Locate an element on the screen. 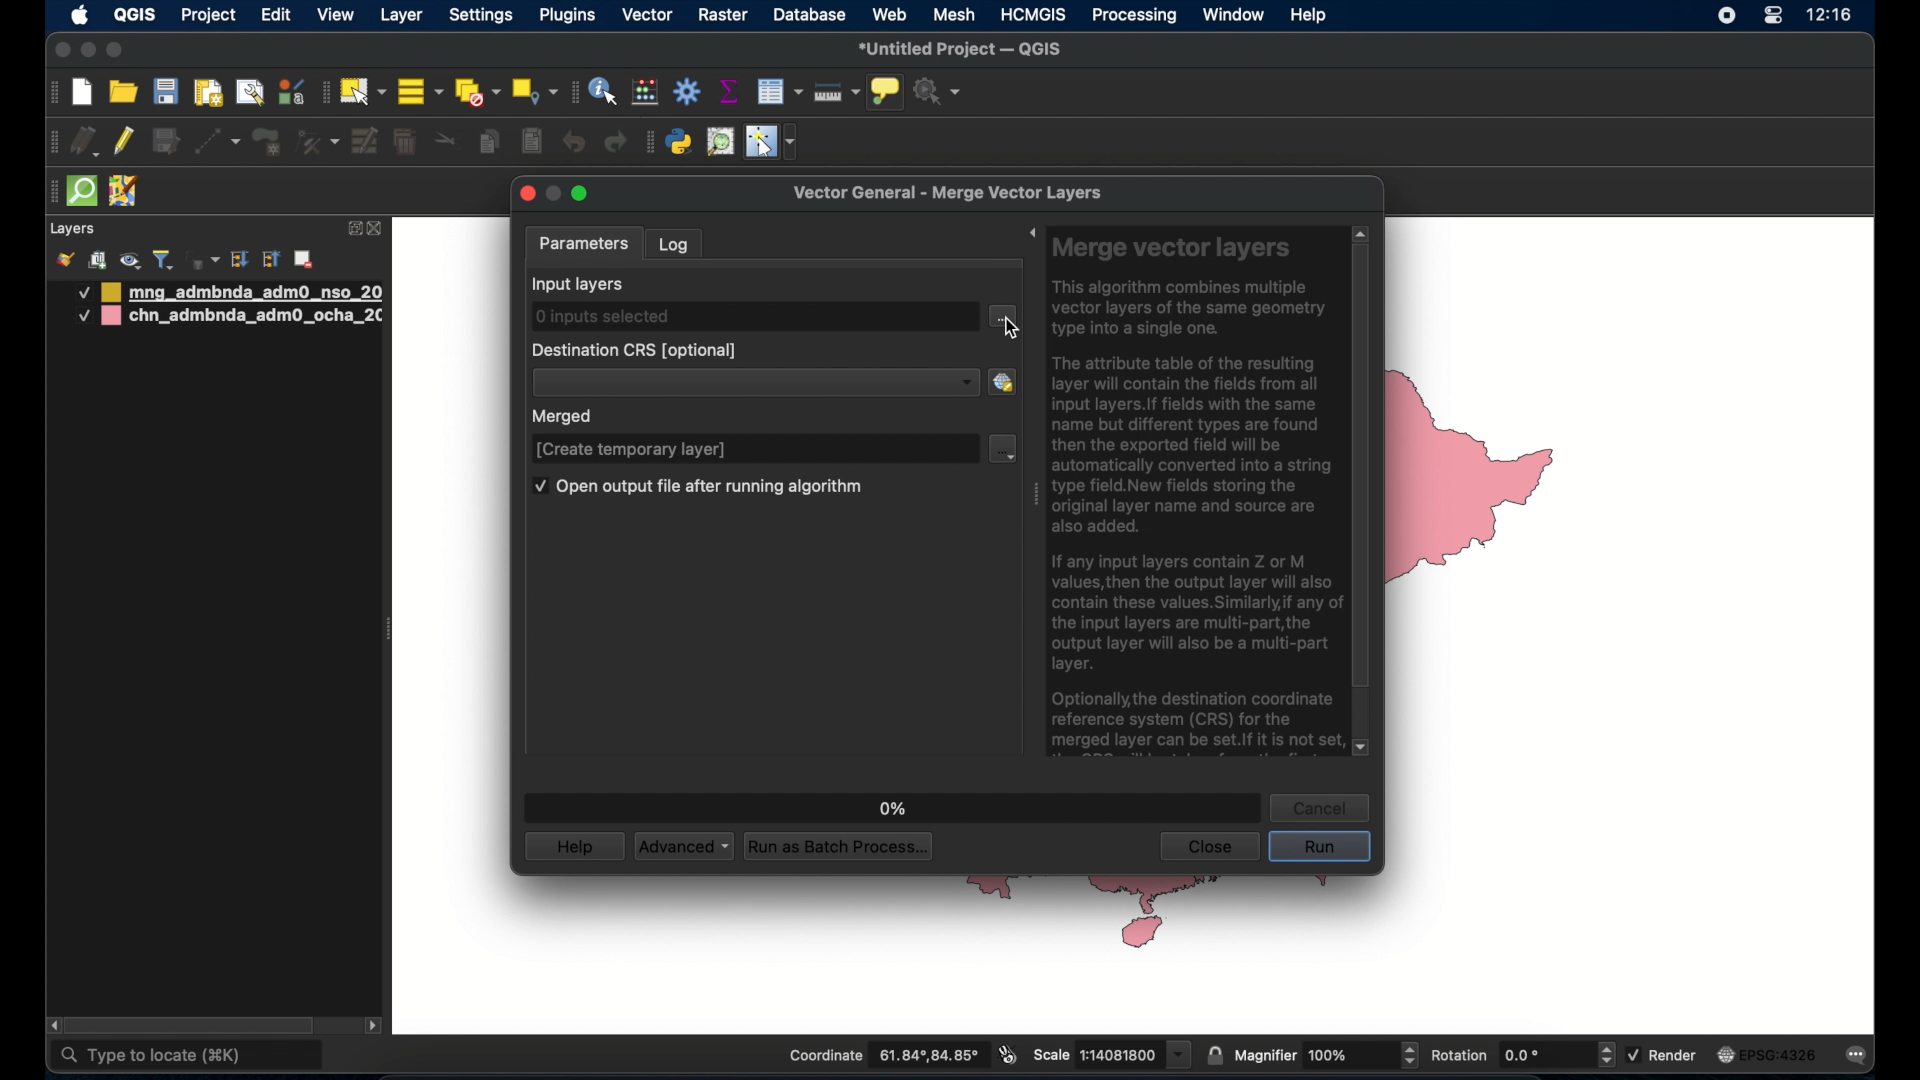 Image resolution: width=1920 pixels, height=1080 pixels. Merge vector layers

This algorithm combines multiple
vector layers of the same geometry
type into a single one.

The attribute table of the resulting
layer will contain the fields from all
input layers. If fields with the same
name but different types are found
then the exported field will be
automatically converted into a string
type field.New fields storing the
original layer name and source are
also added.

If any input layers contain Z or M
values, then the output layer will also
contain these values. Similarly,if any of
the input layers are multi-part,the
output layer will also be a multi-part
layer.

Optionally, the destination coordinate
reference system (CRS) for the
merged layer can be set.If it is not set is located at coordinates (1194, 494).